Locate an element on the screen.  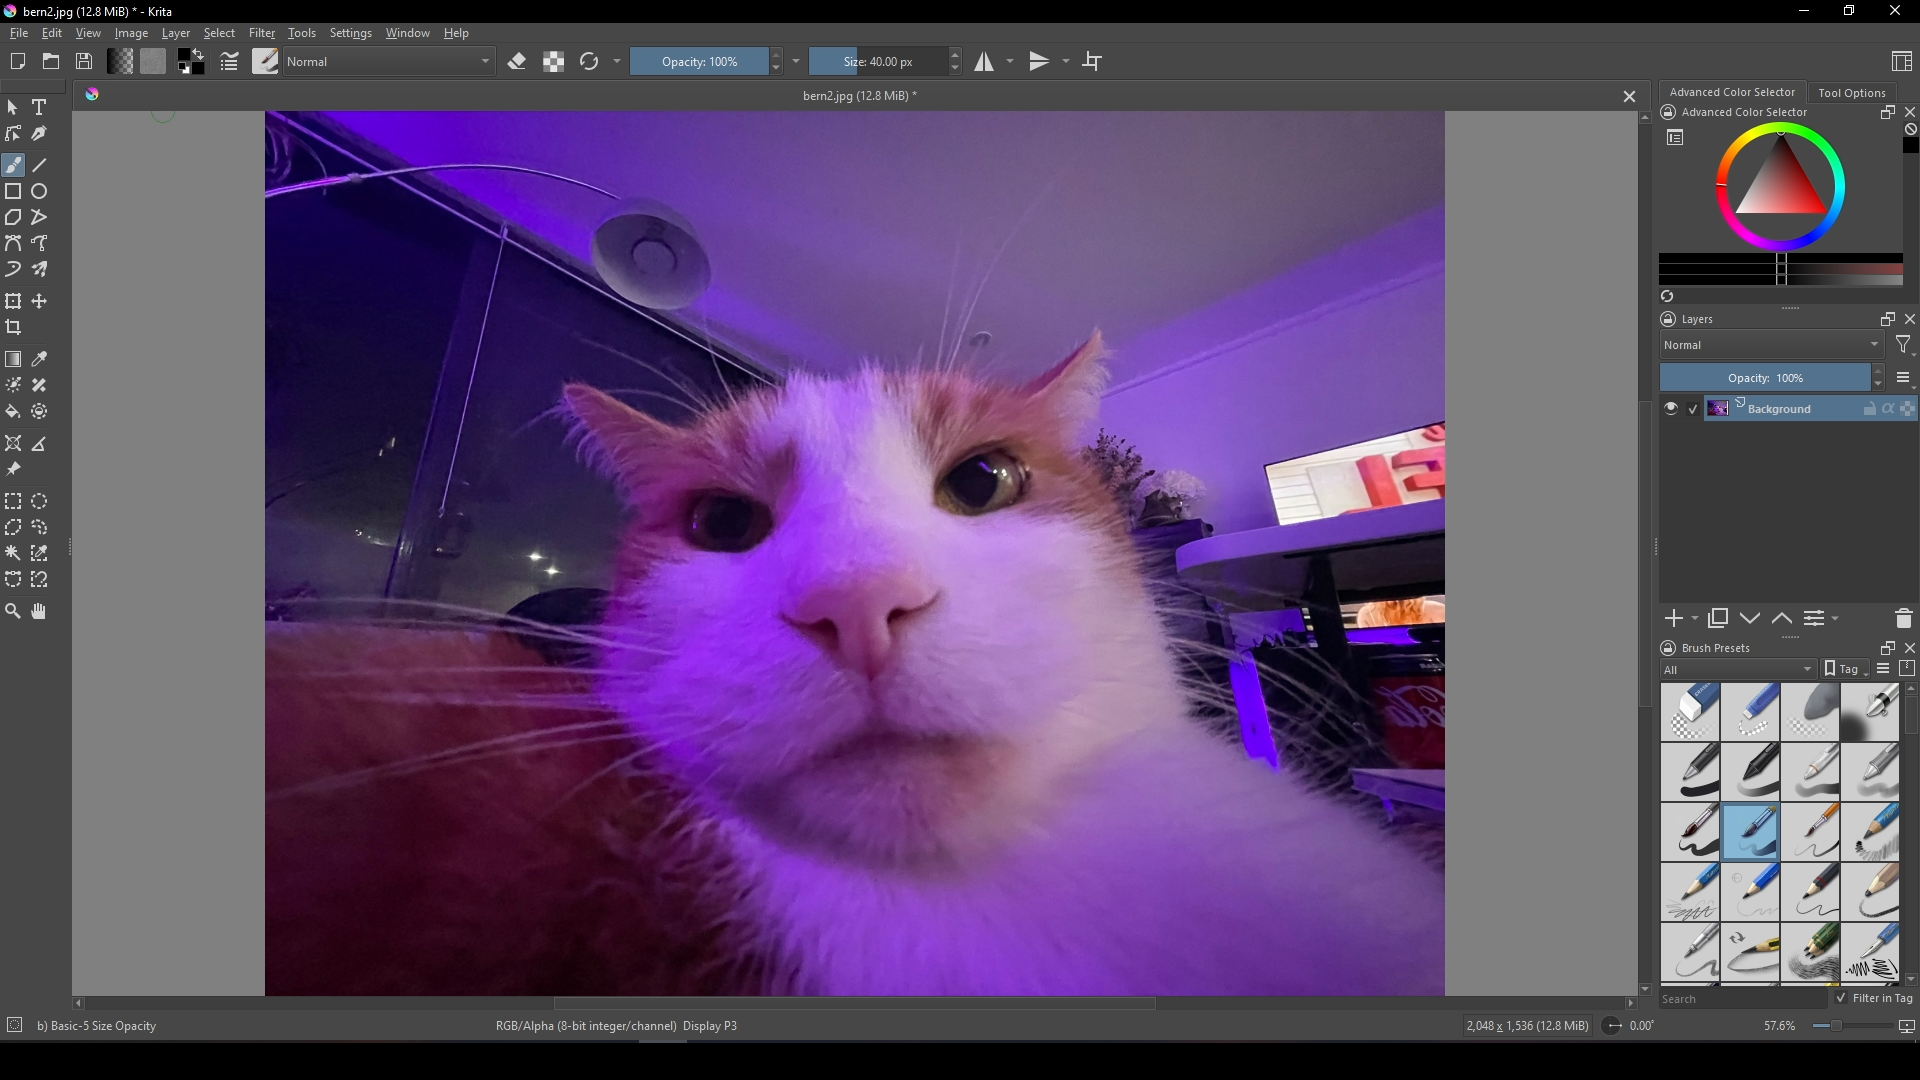
Brush preset search is located at coordinates (1746, 1000).